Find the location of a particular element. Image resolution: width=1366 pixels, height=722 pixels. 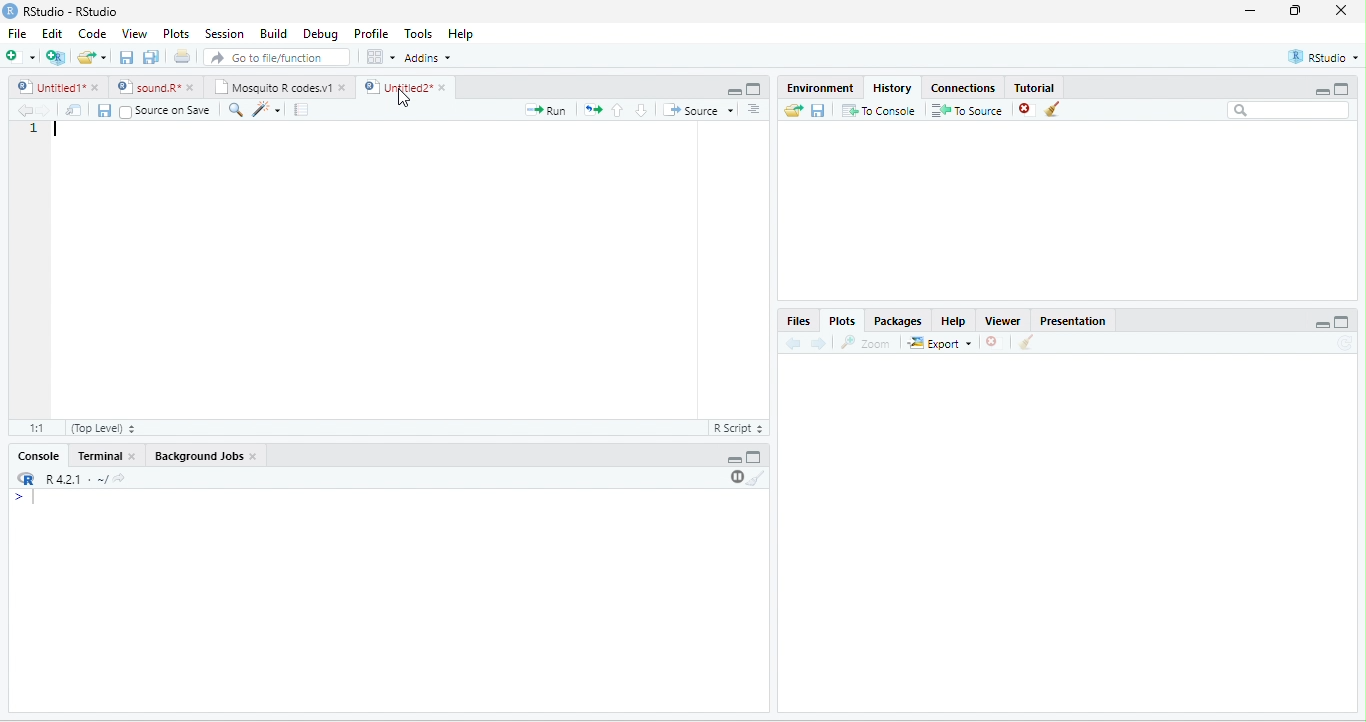

open folder is located at coordinates (794, 110).